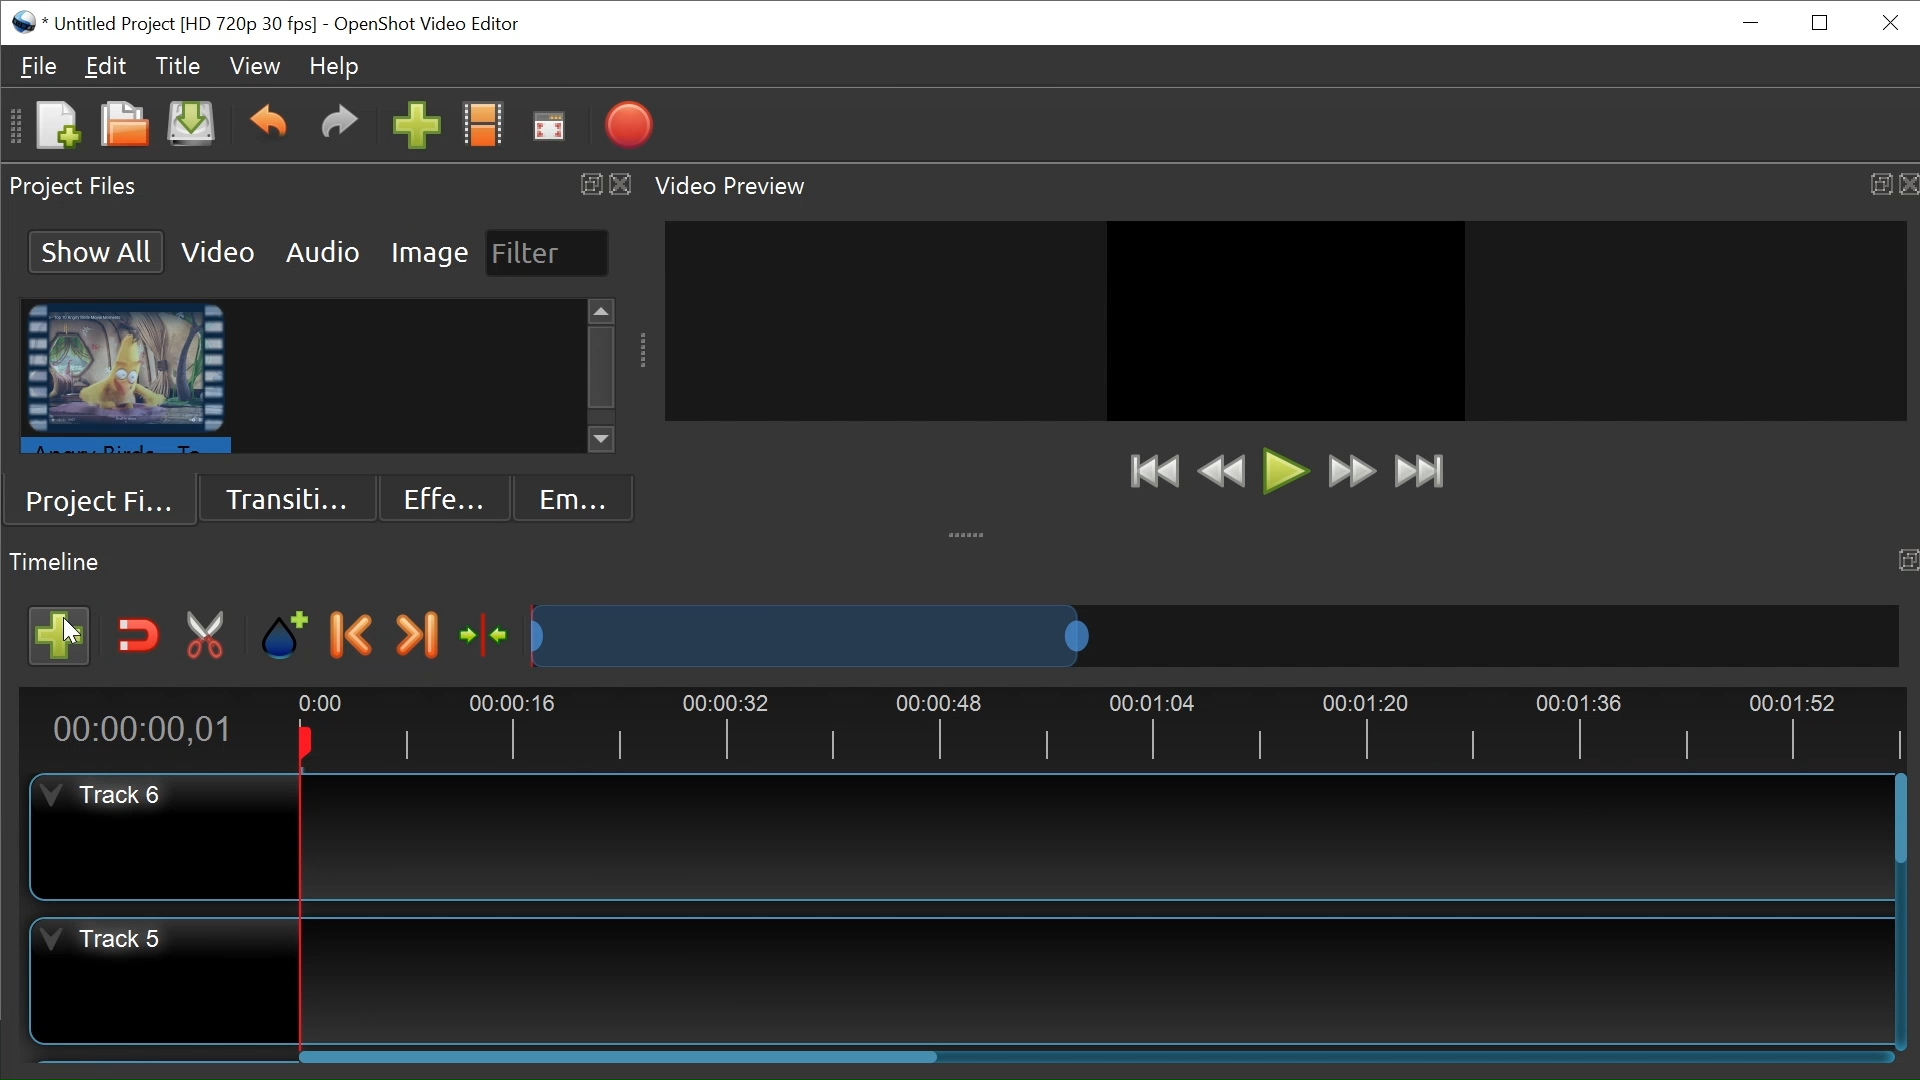 The height and width of the screenshot is (1080, 1920). Describe the element at coordinates (603, 440) in the screenshot. I see `Scroll down` at that location.